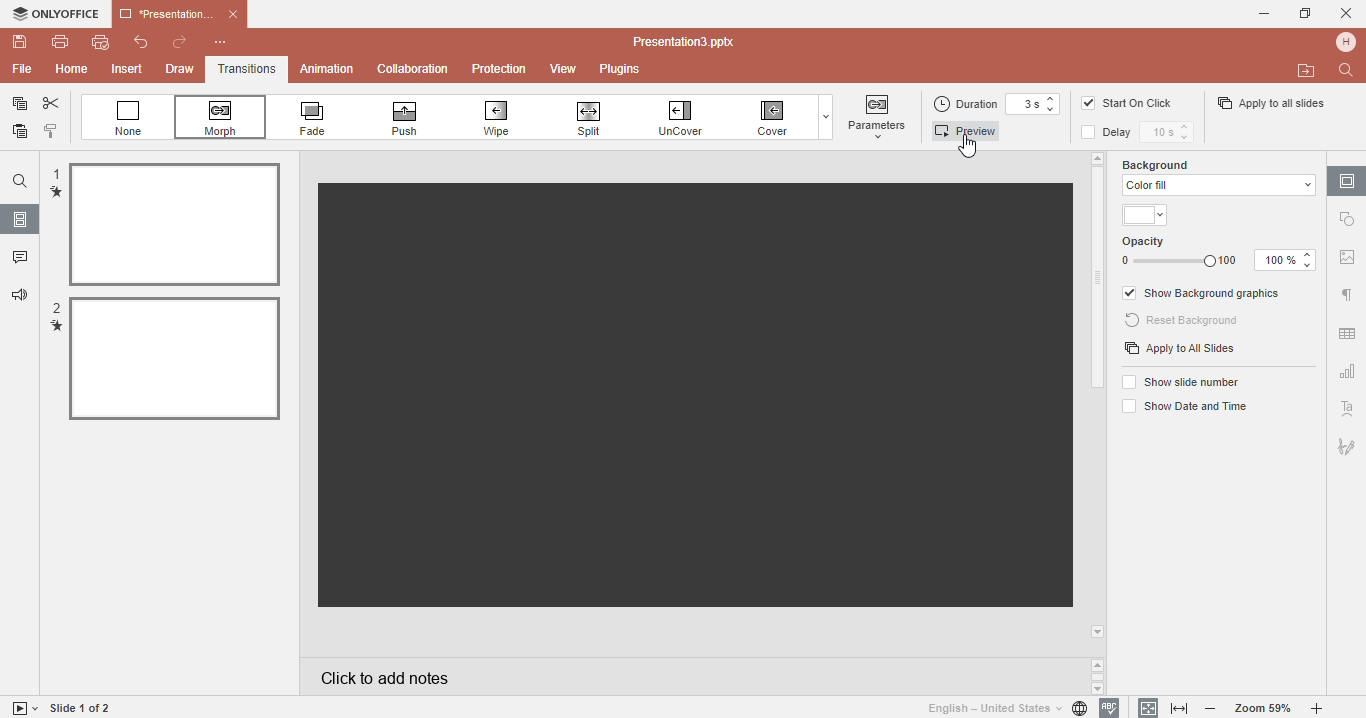 The image size is (1366, 718). I want to click on Maximize, so click(1306, 12).